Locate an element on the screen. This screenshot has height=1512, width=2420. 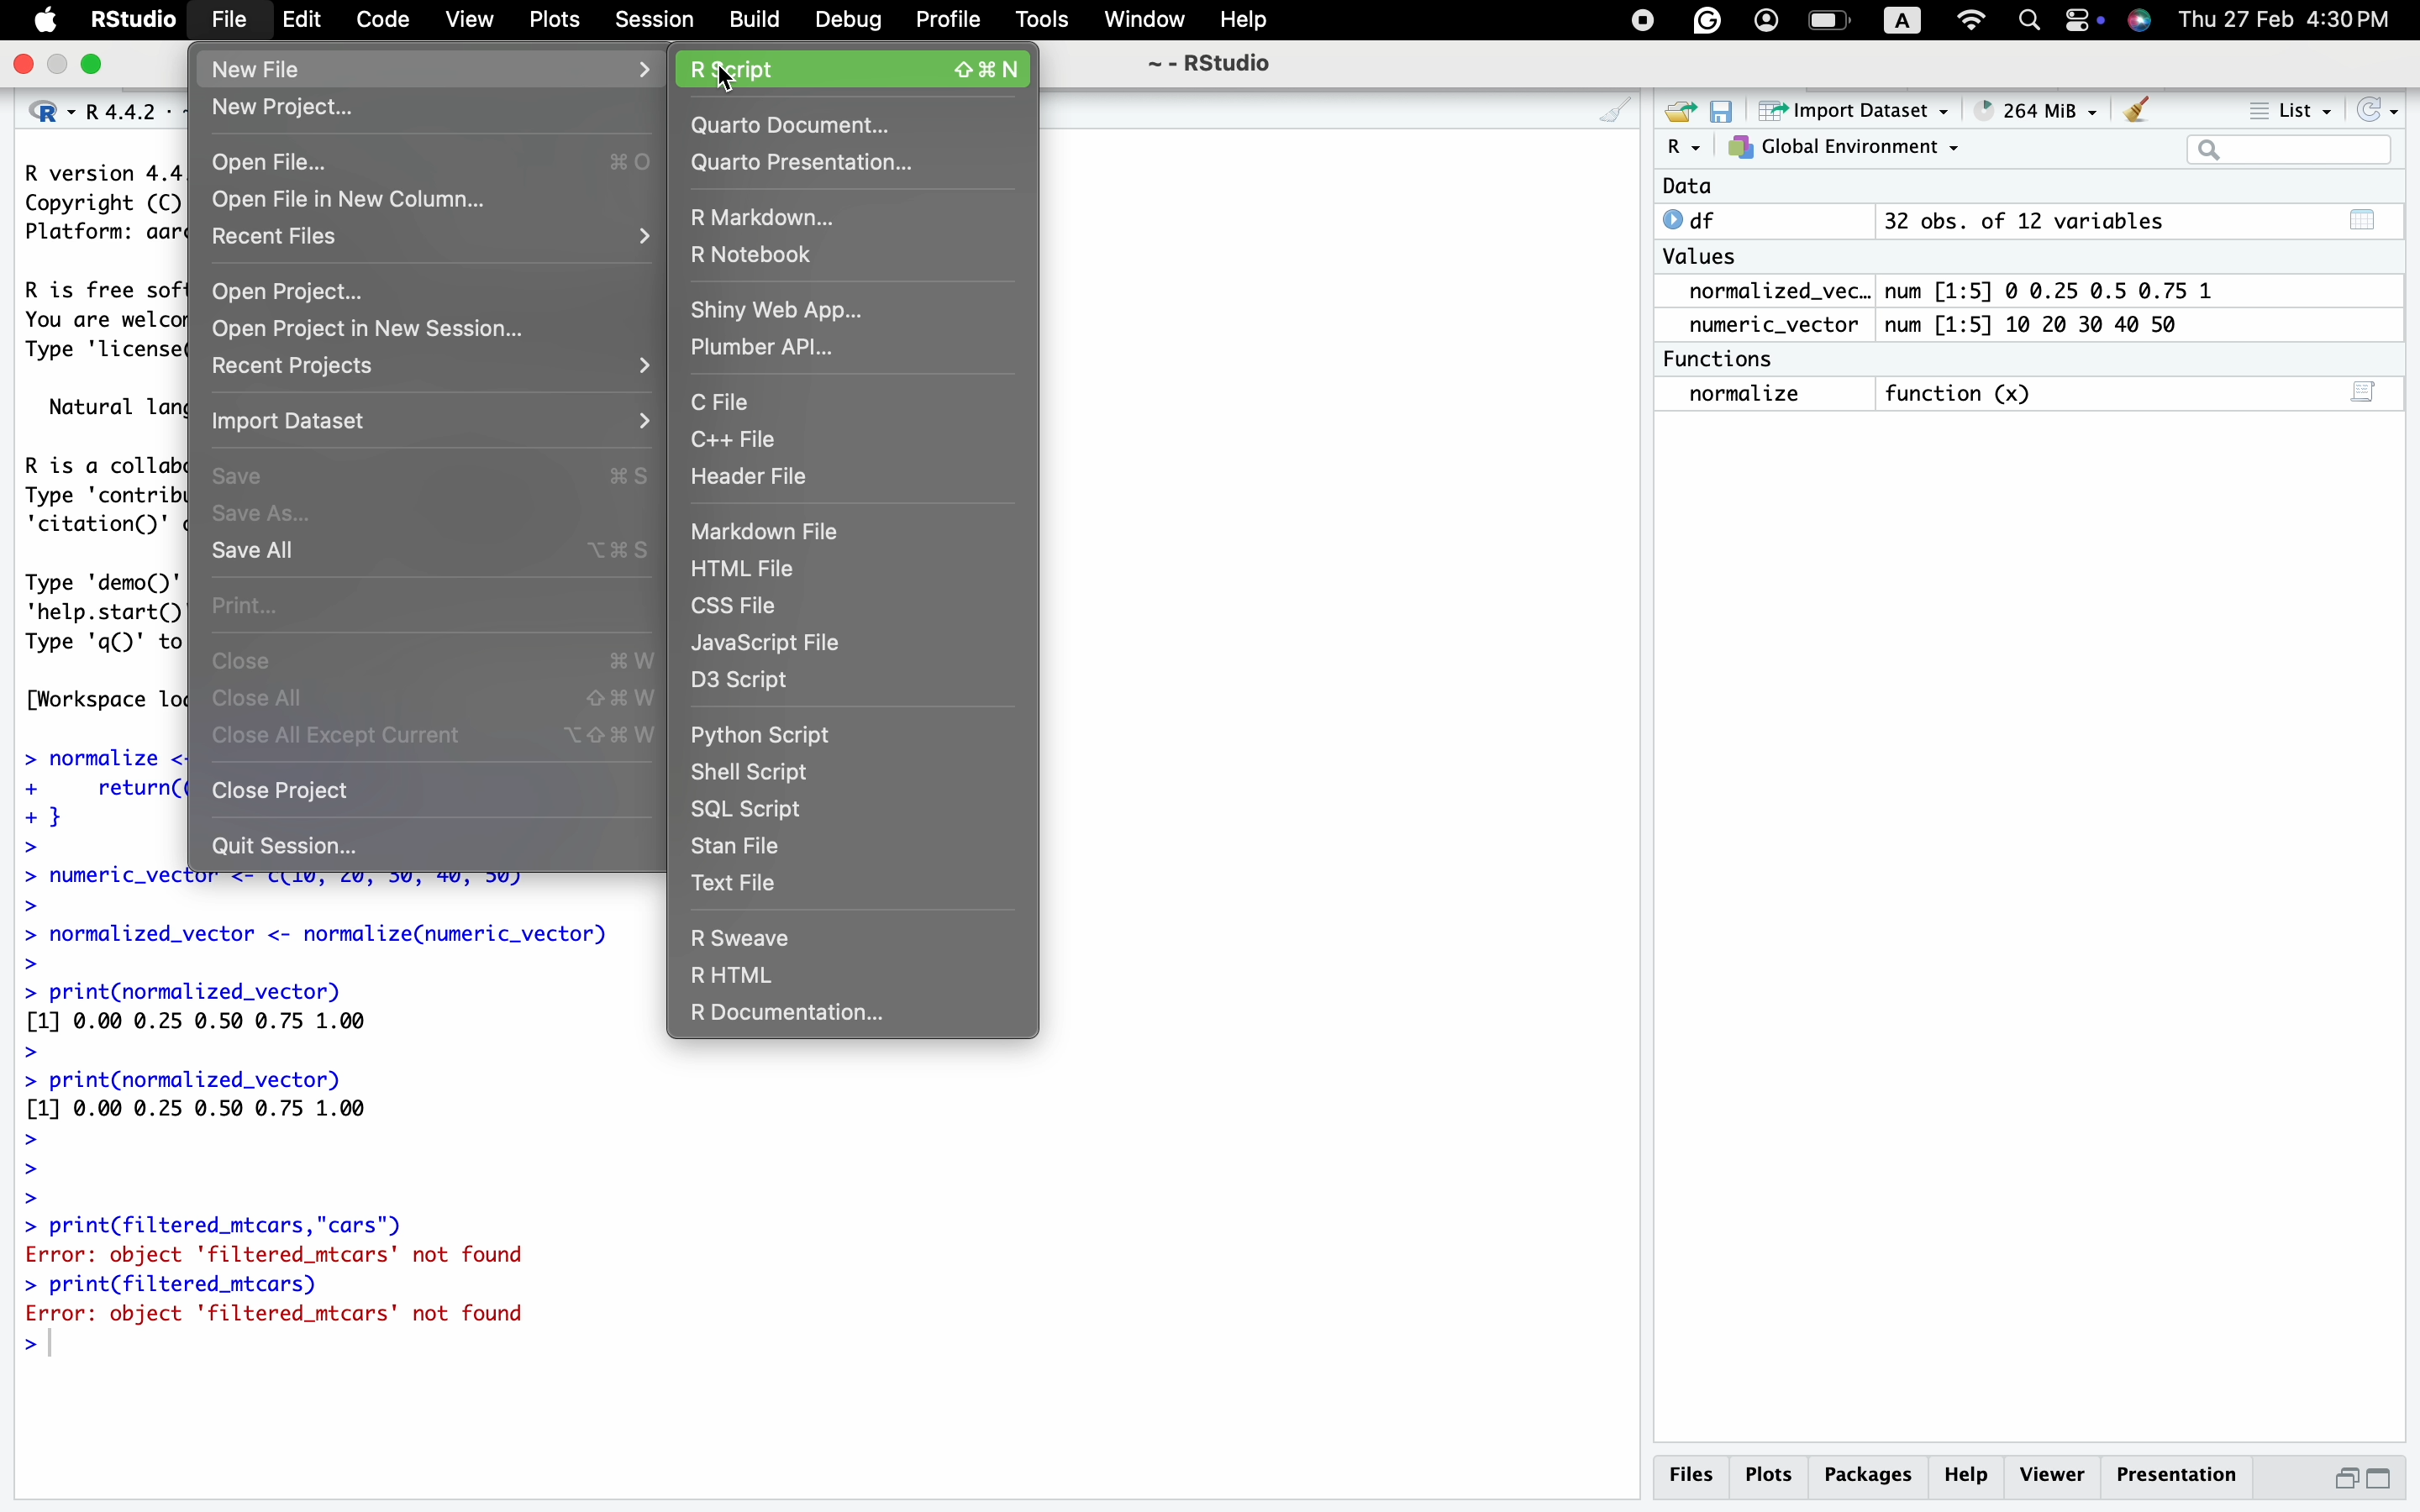
32 obs. of 12 variables is located at coordinates (2027, 220).